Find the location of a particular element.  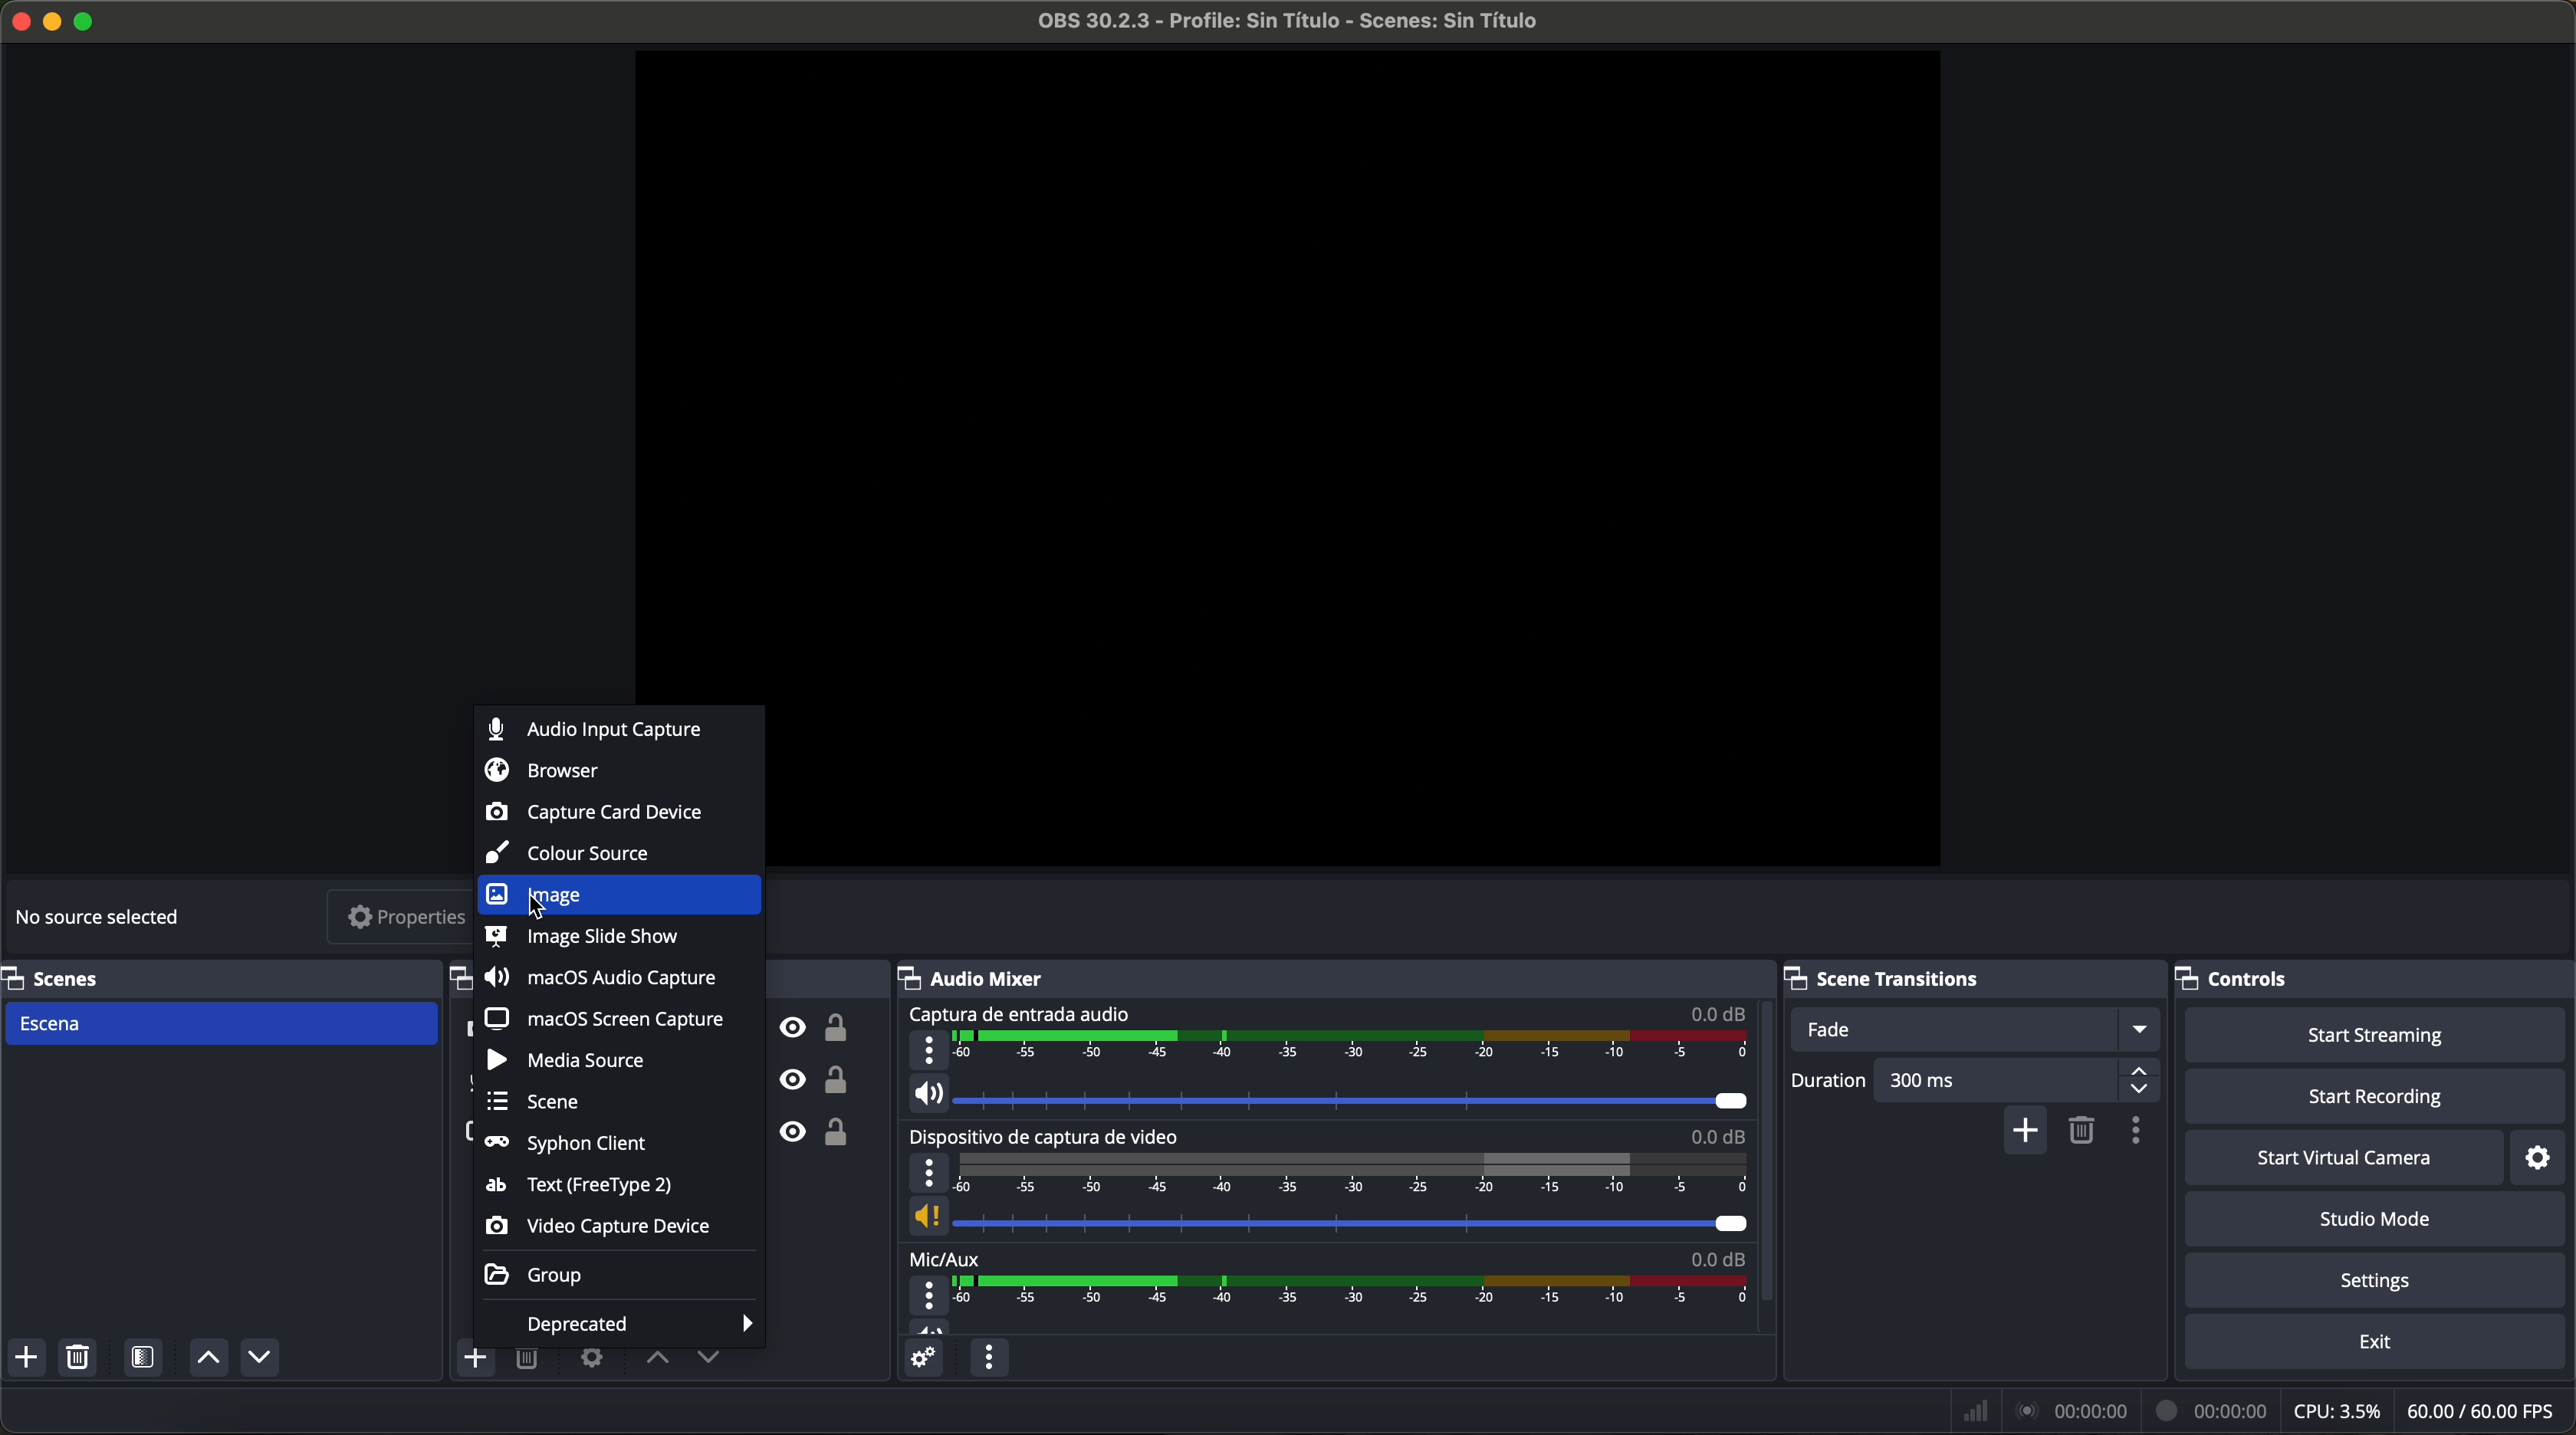

minimize program is located at coordinates (53, 21).